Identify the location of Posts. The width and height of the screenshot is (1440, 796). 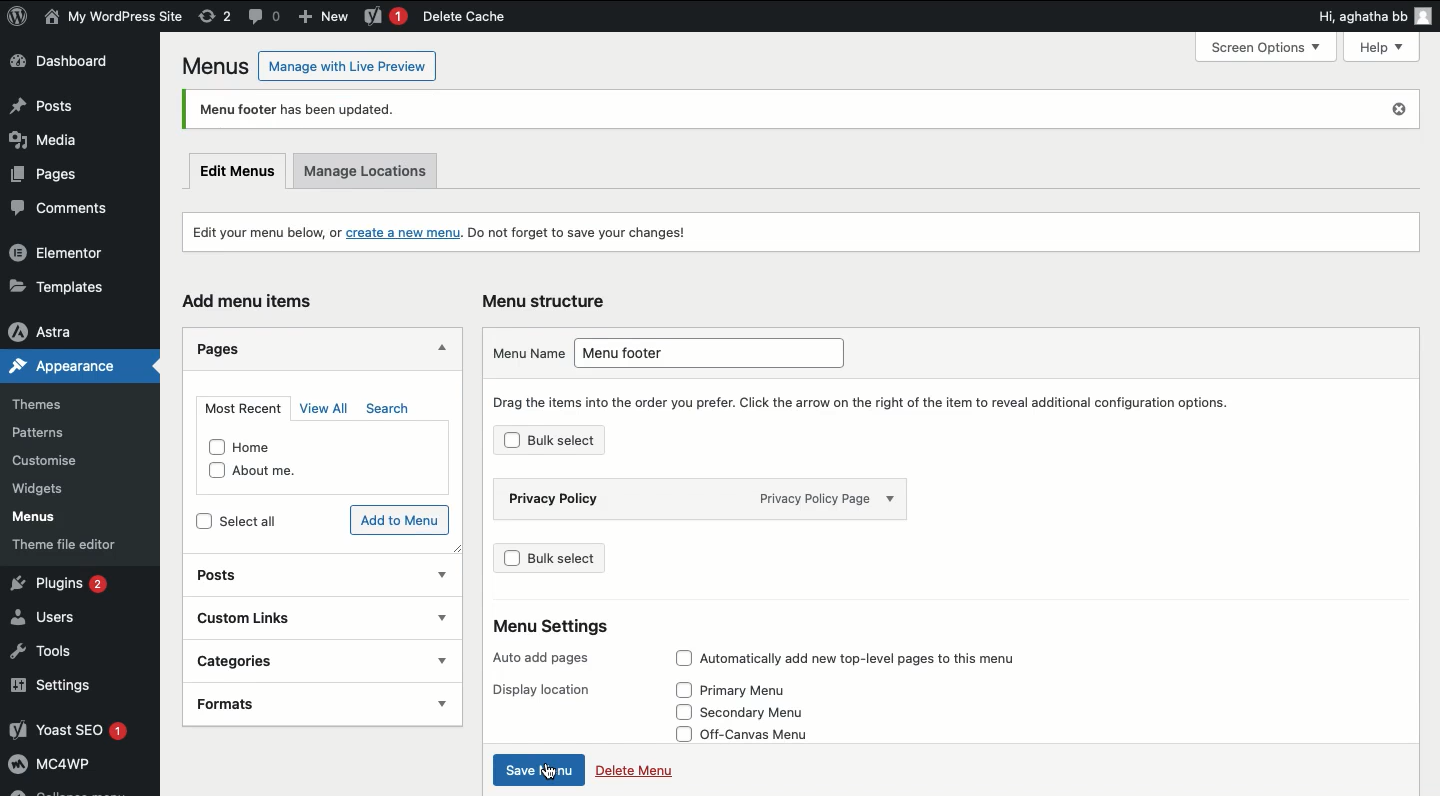
(297, 581).